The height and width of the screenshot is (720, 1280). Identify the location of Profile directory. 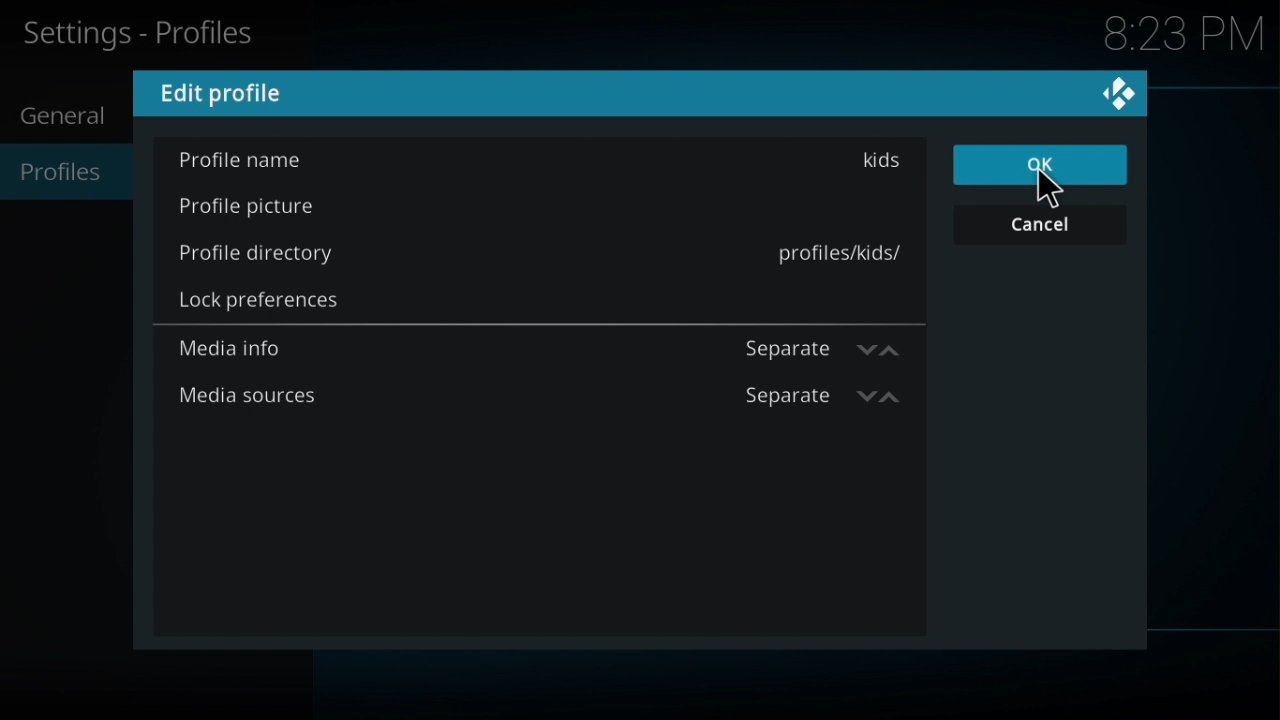
(271, 260).